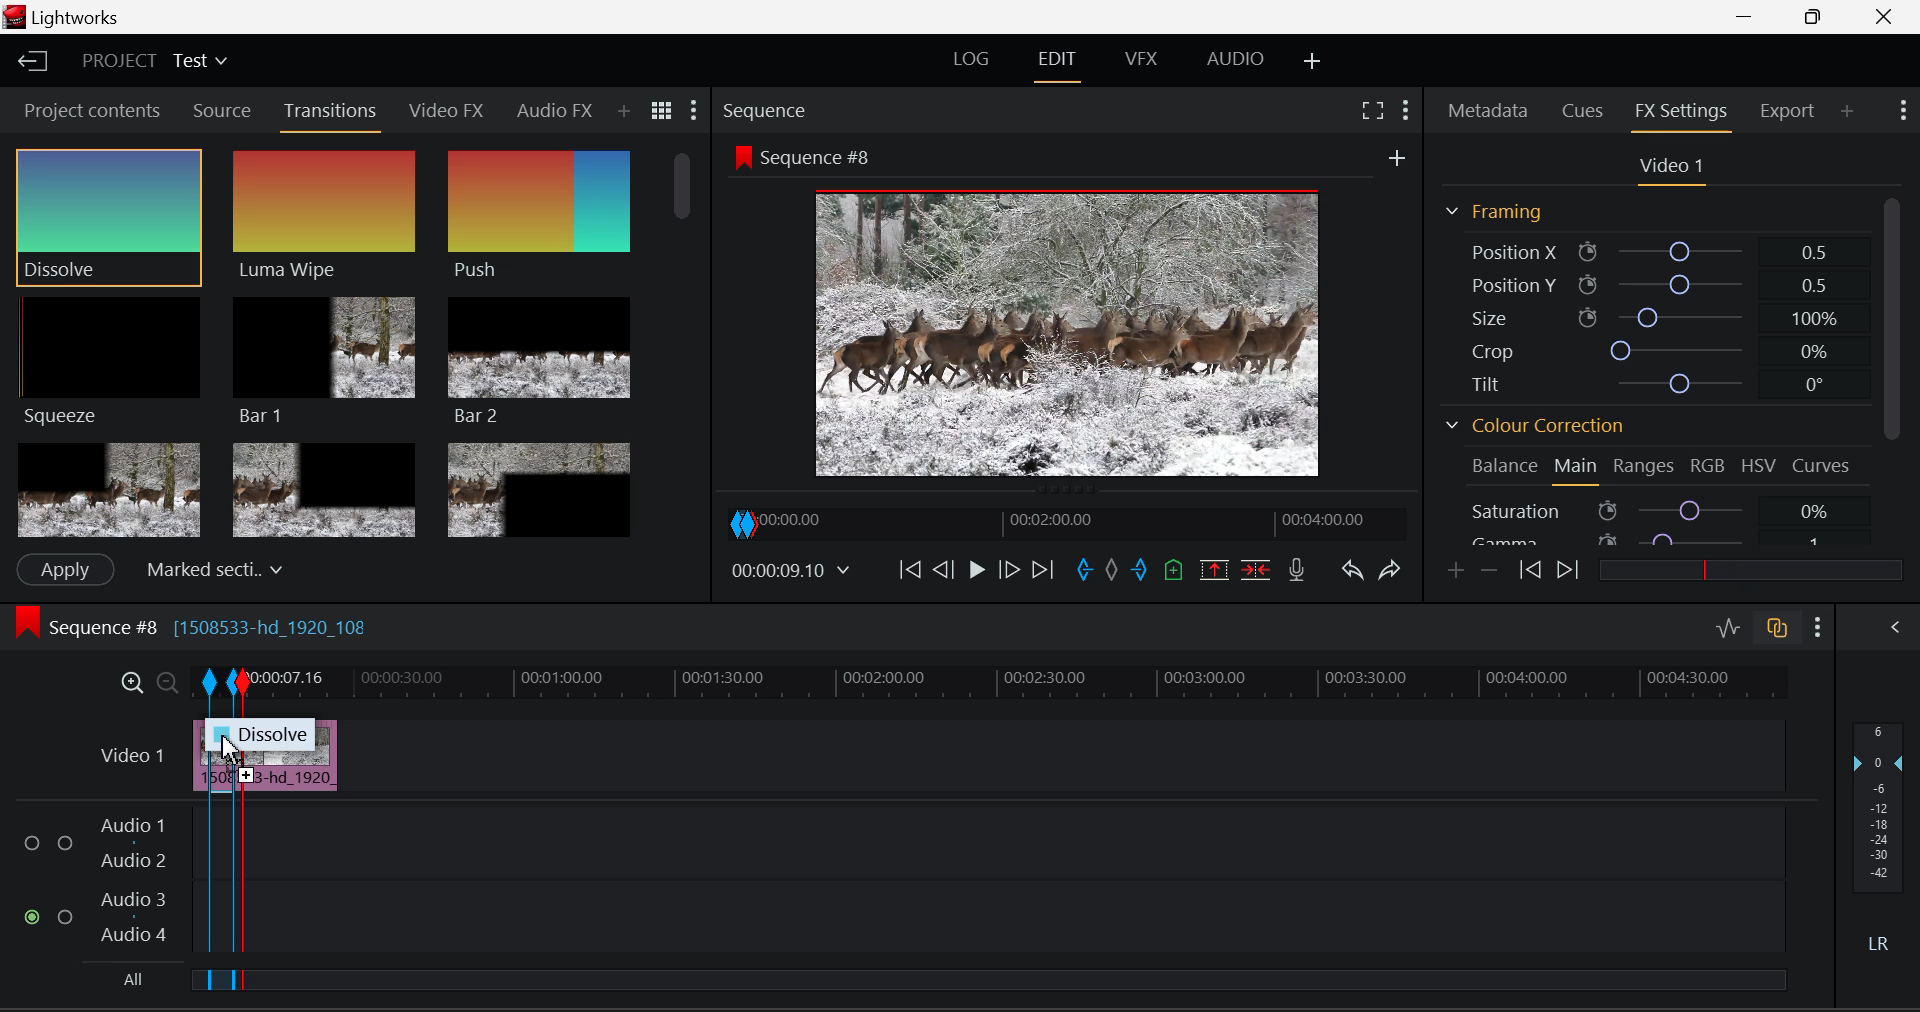 The image size is (1920, 1012). Describe the element at coordinates (34, 63) in the screenshot. I see `Go to Homepage` at that location.